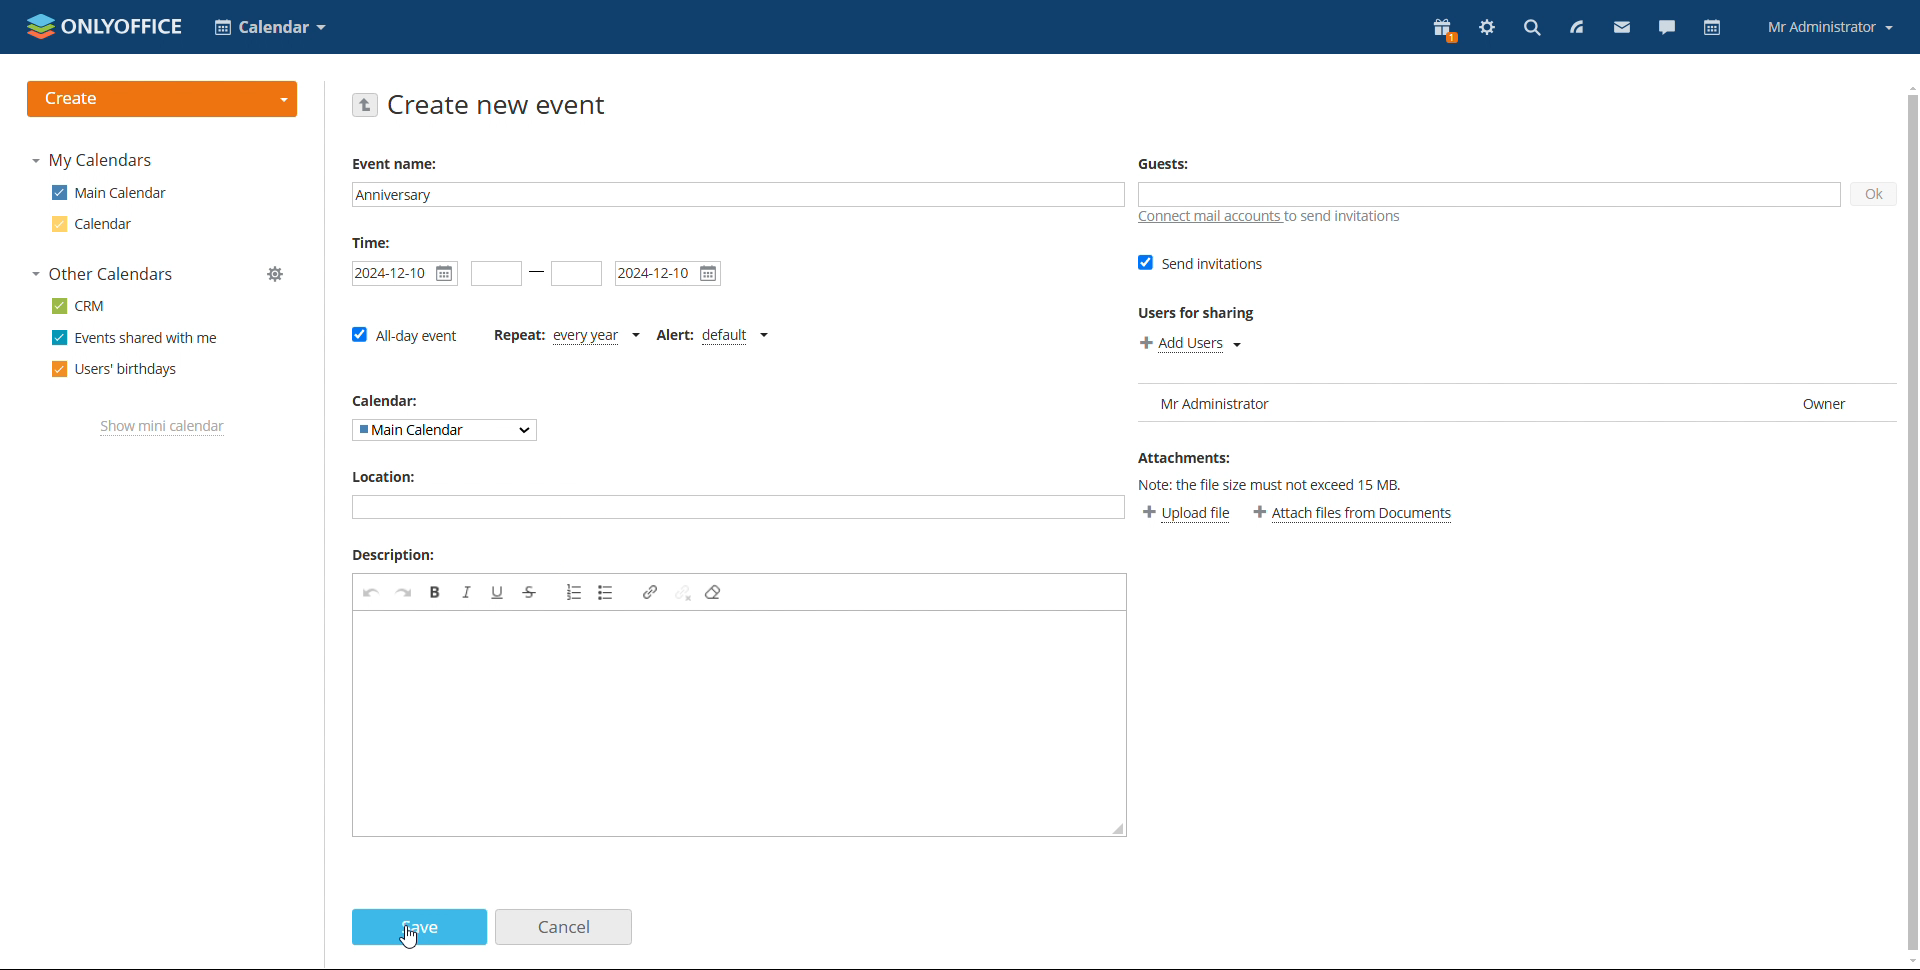 This screenshot has height=970, width=1920. What do you see at coordinates (1908, 962) in the screenshot?
I see `scroll down` at bounding box center [1908, 962].